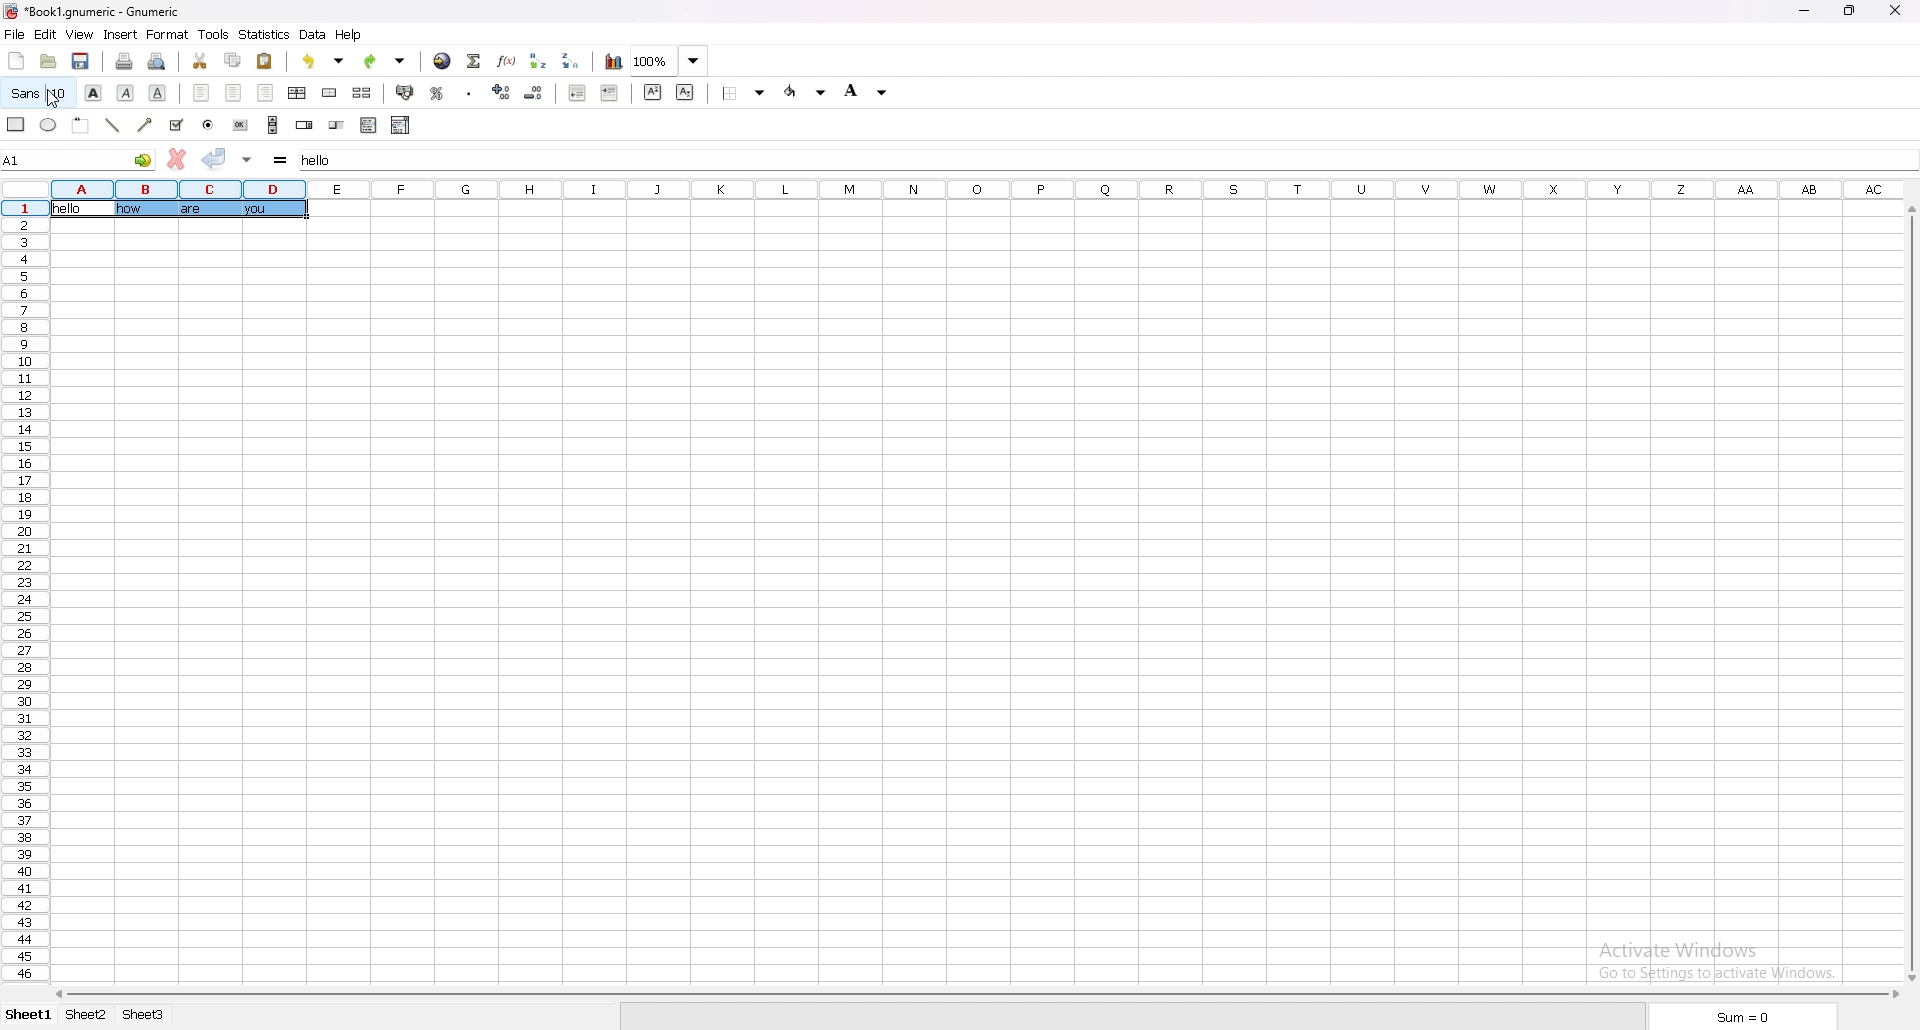 Image resolution: width=1920 pixels, height=1030 pixels. Describe the element at coordinates (614, 61) in the screenshot. I see `chart` at that location.